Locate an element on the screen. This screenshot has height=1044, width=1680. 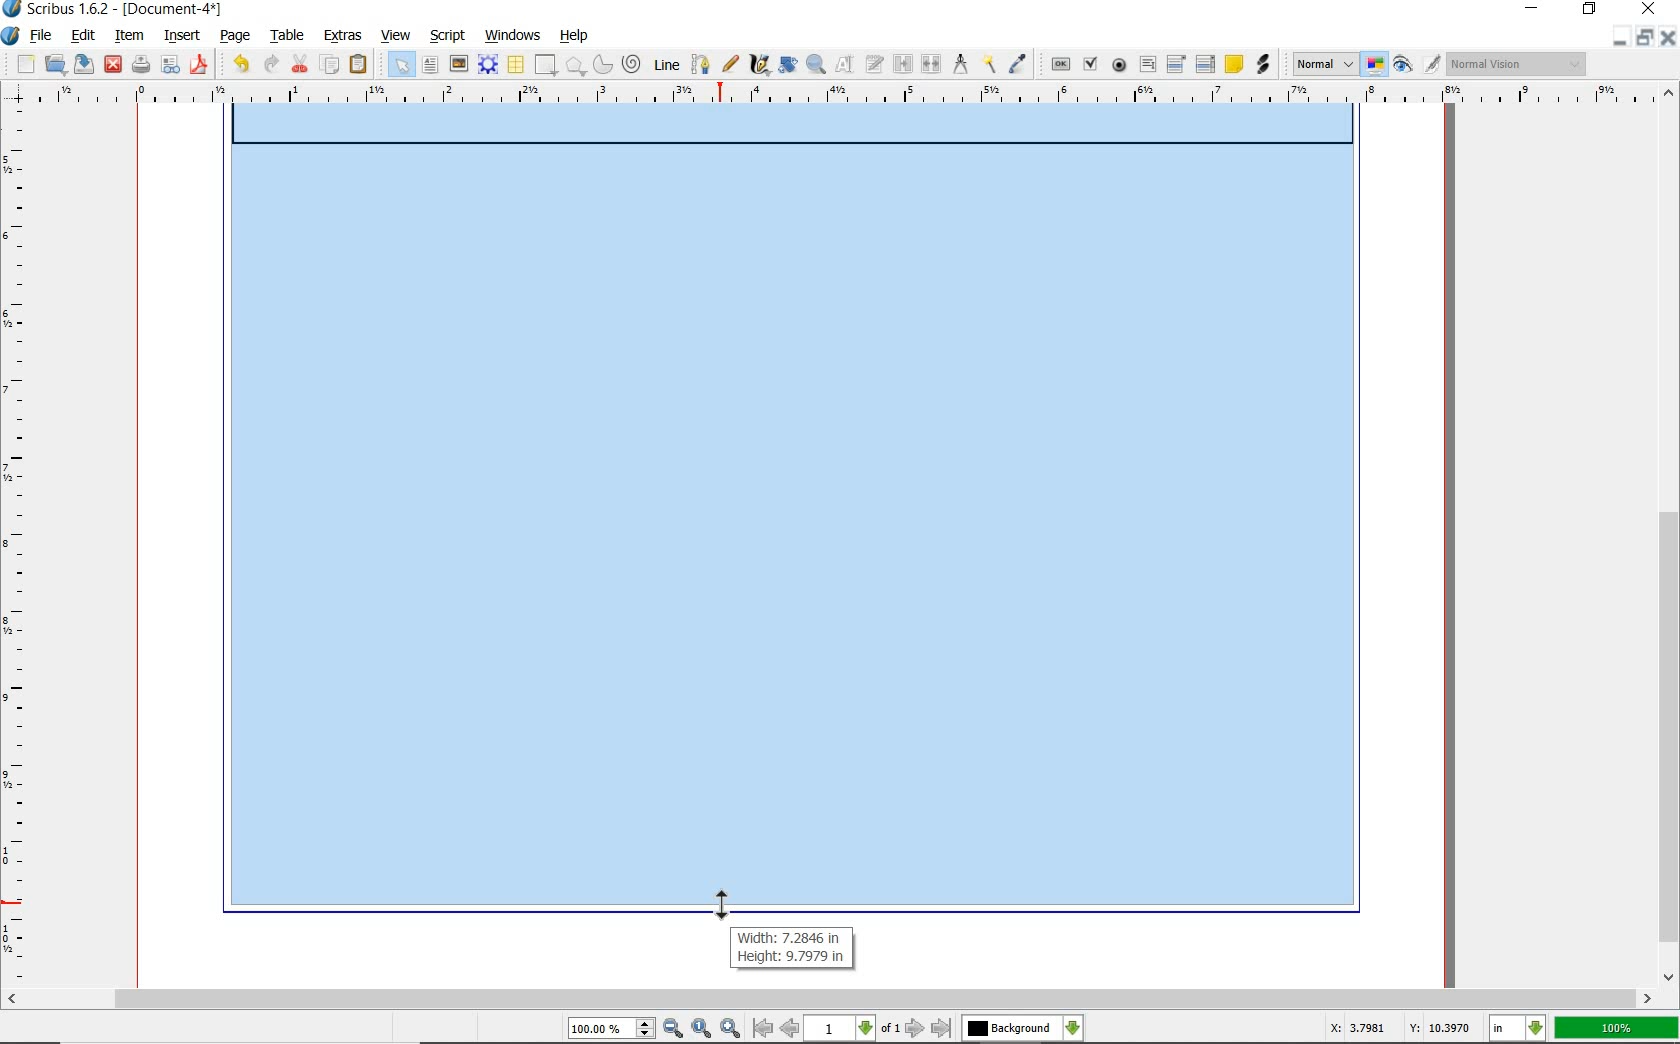
shape is located at coordinates (546, 66).